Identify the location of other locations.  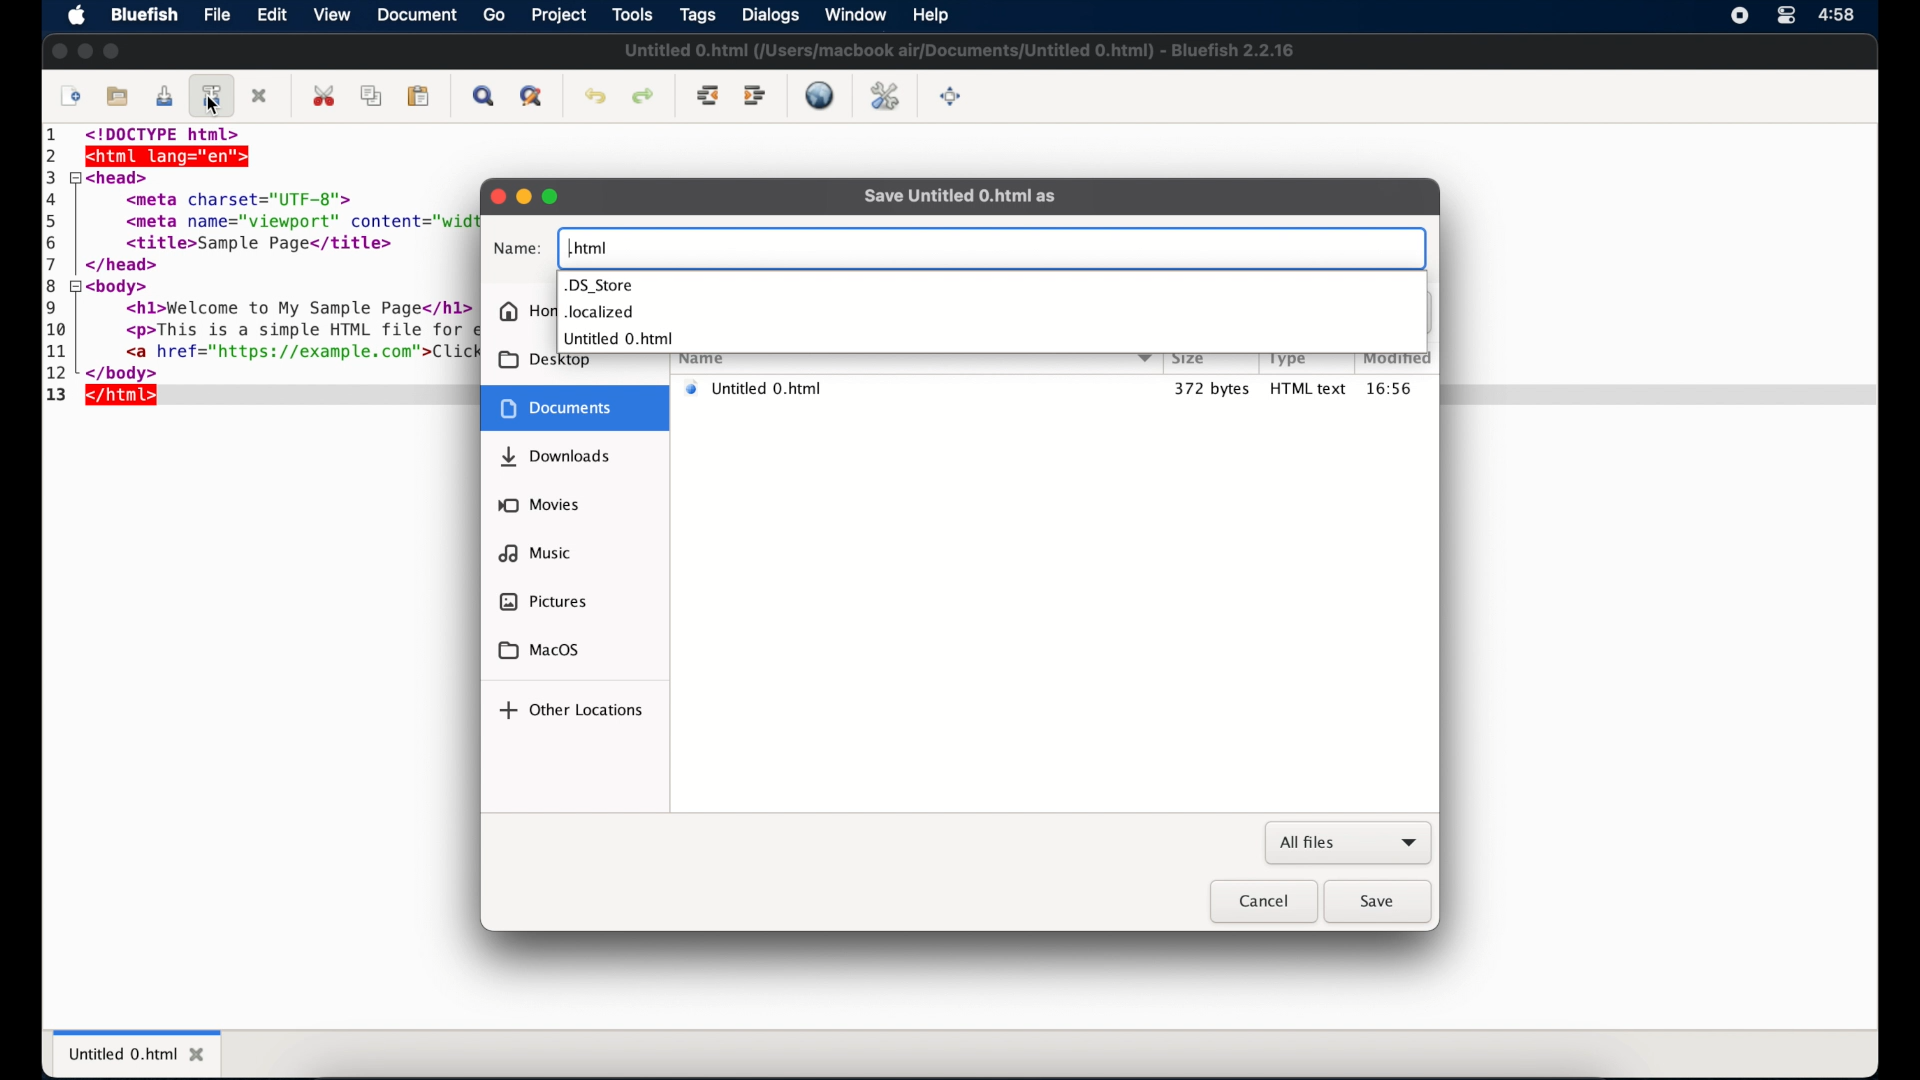
(570, 710).